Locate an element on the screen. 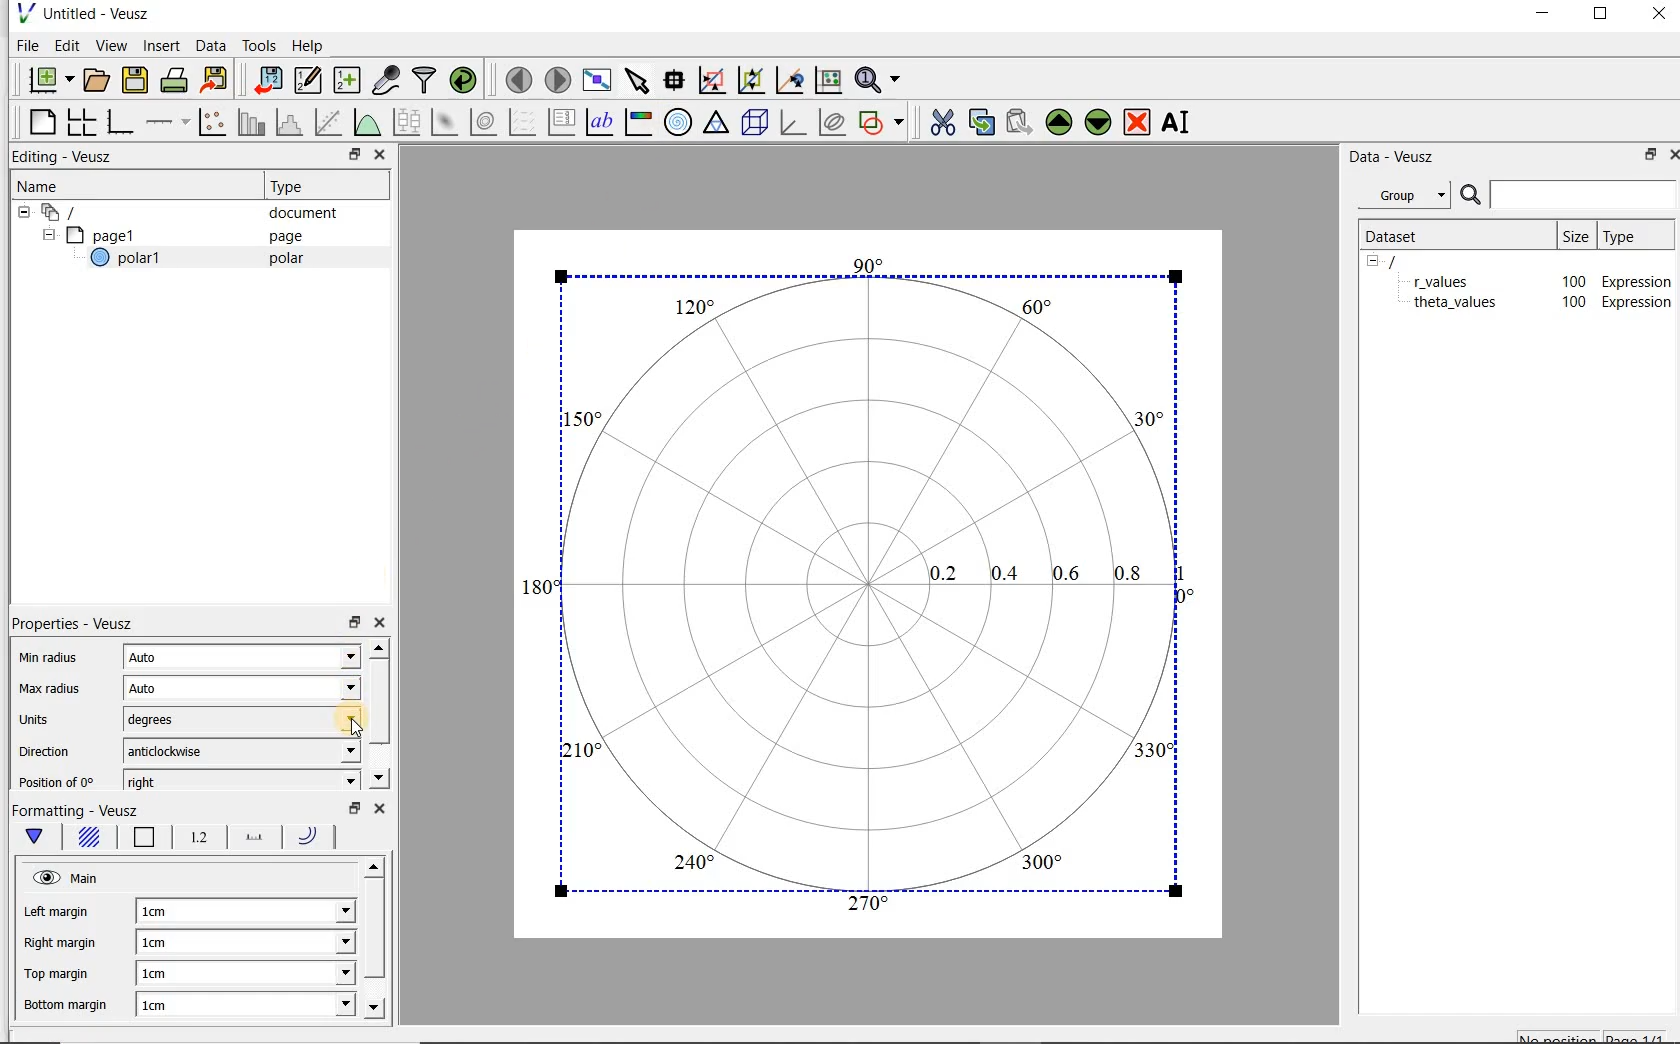  histogram of a dataset is located at coordinates (292, 122).